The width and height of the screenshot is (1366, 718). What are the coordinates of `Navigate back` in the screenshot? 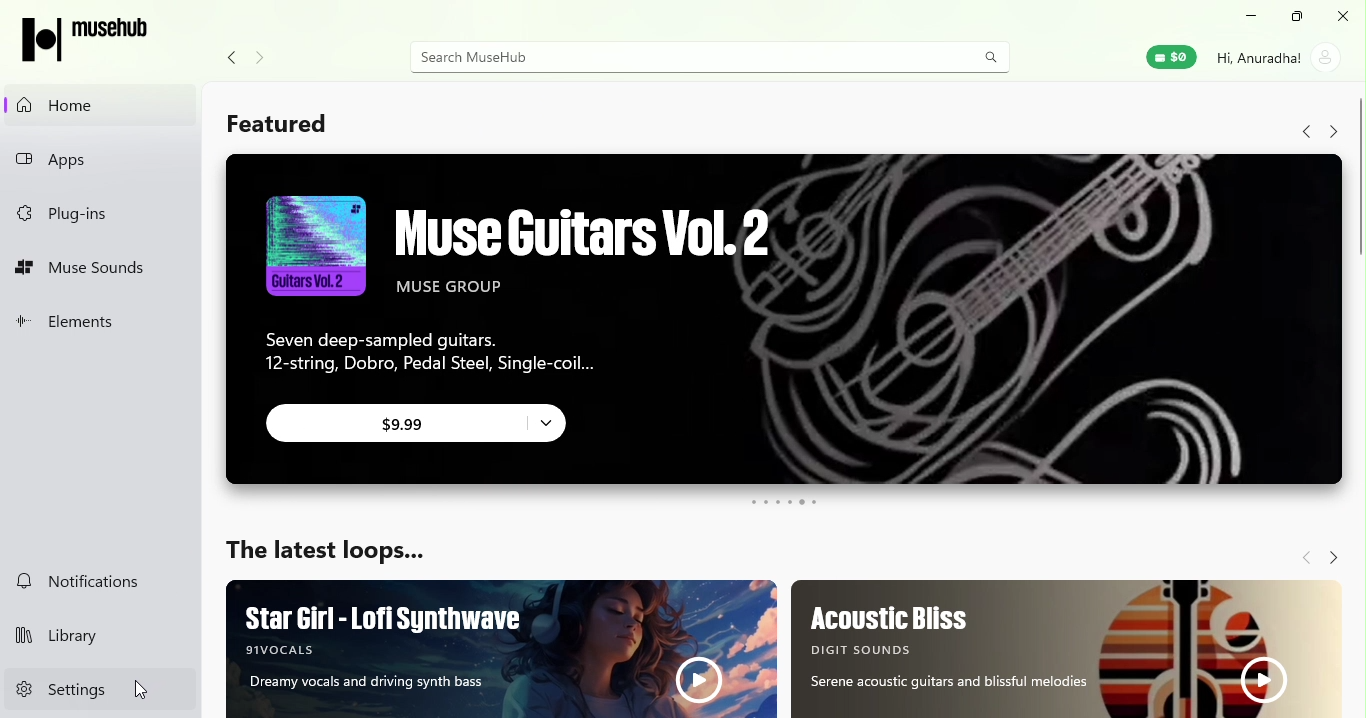 It's located at (234, 57).